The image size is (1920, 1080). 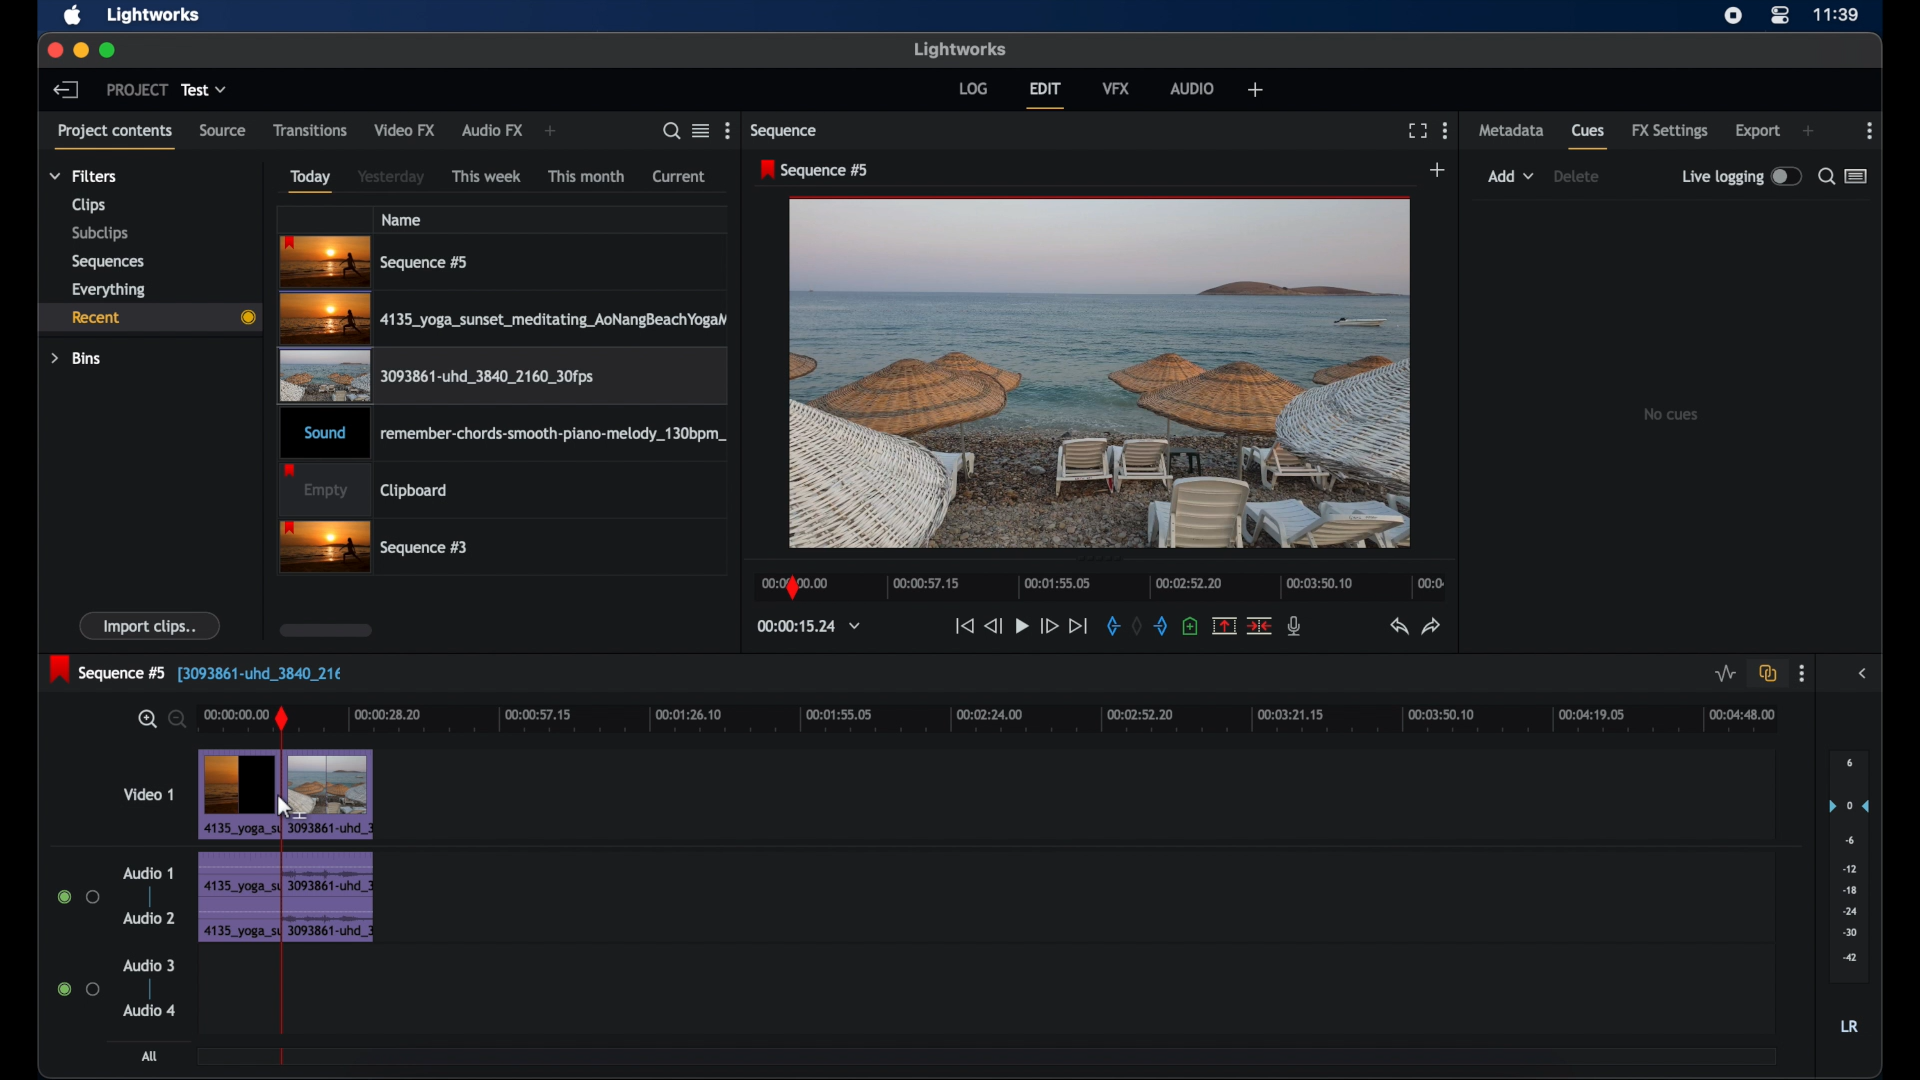 I want to click on jump to end, so click(x=1079, y=627).